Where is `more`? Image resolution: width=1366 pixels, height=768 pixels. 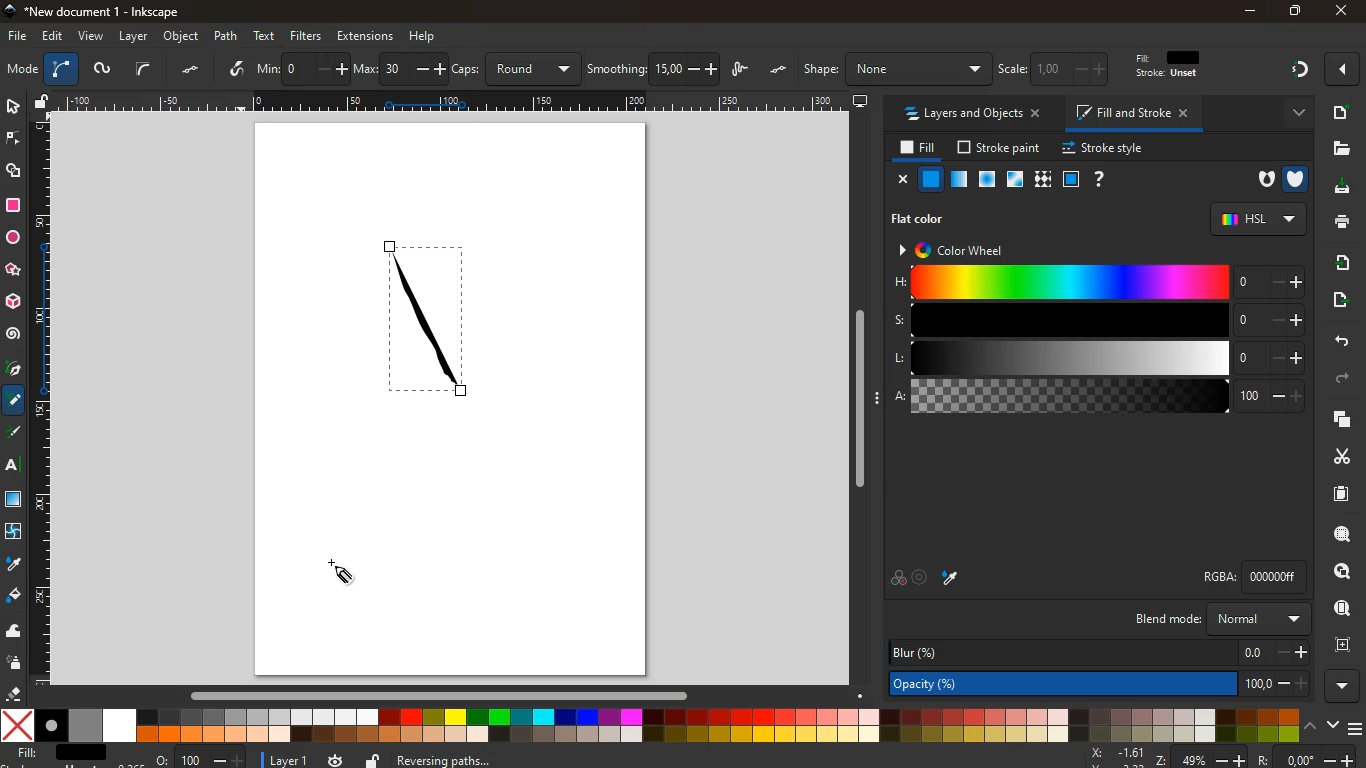 more is located at coordinates (1345, 69).